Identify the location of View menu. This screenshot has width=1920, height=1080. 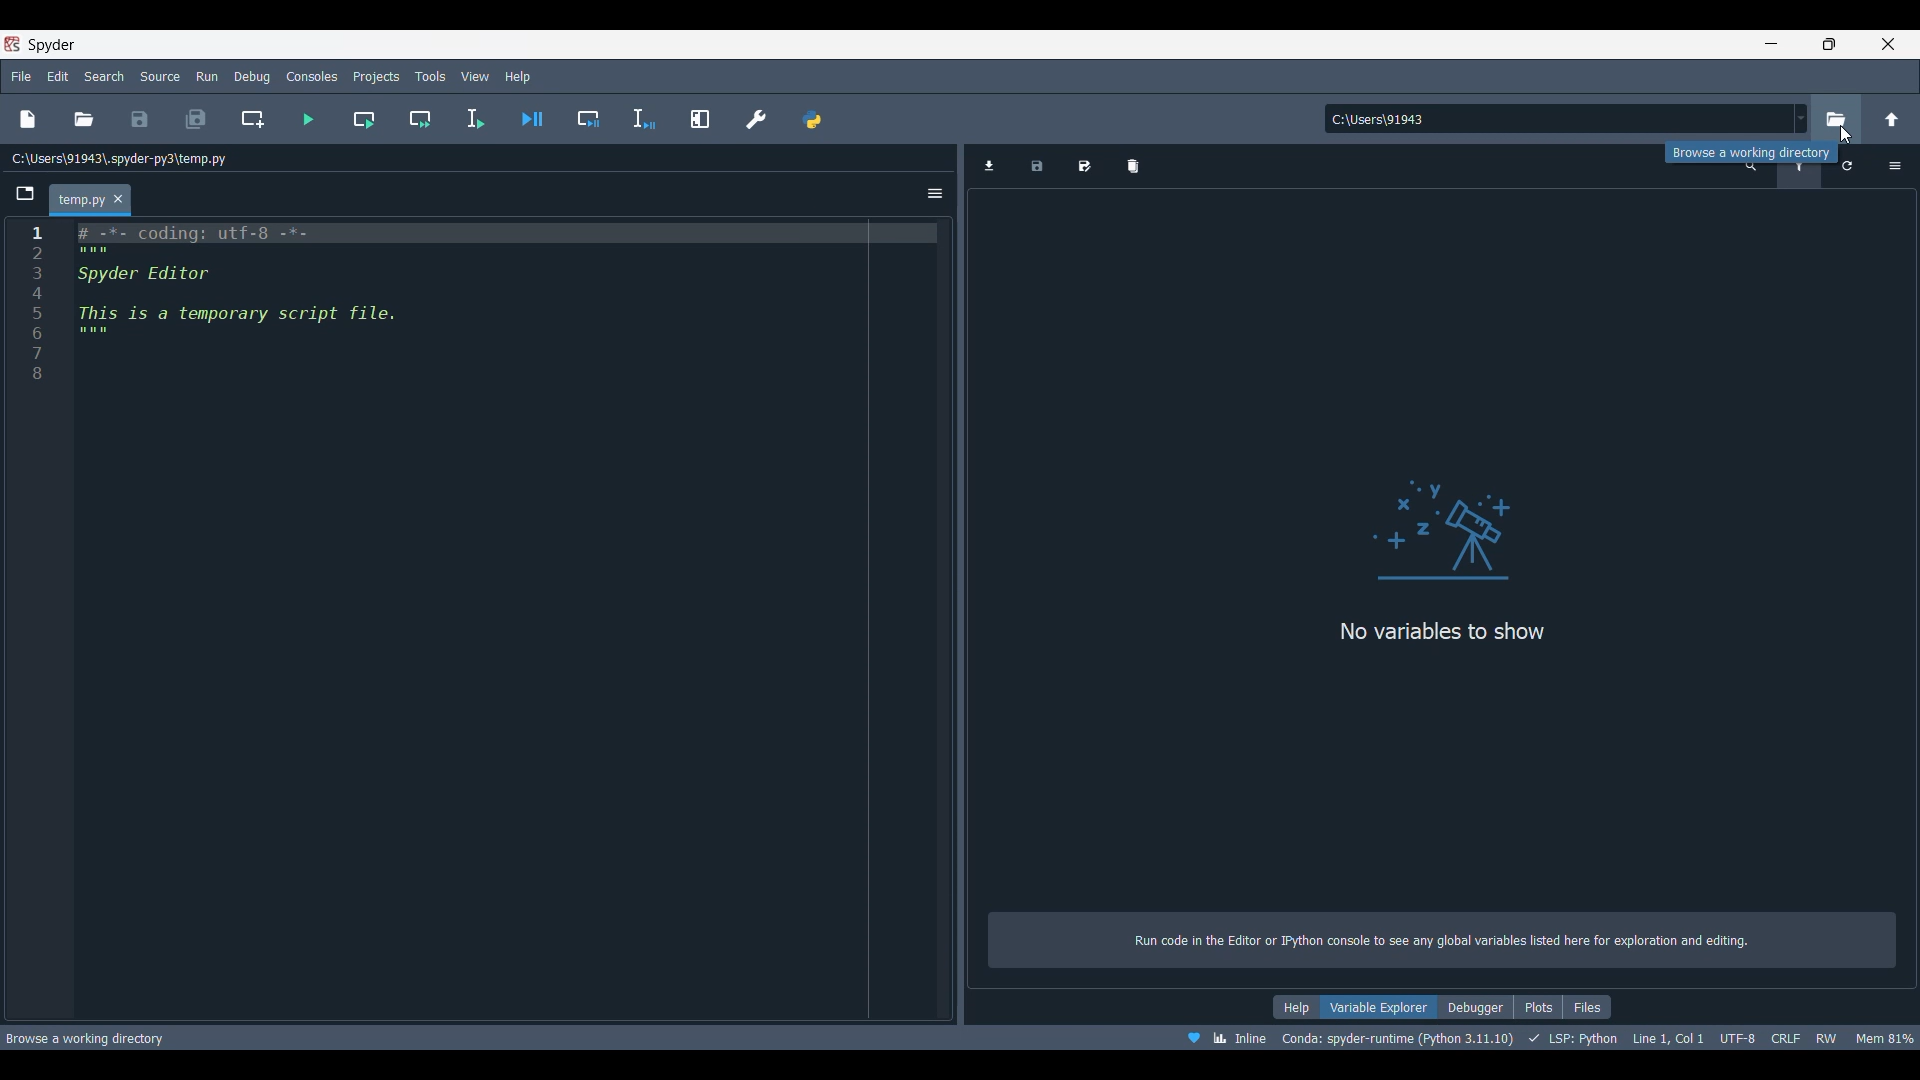
(475, 76).